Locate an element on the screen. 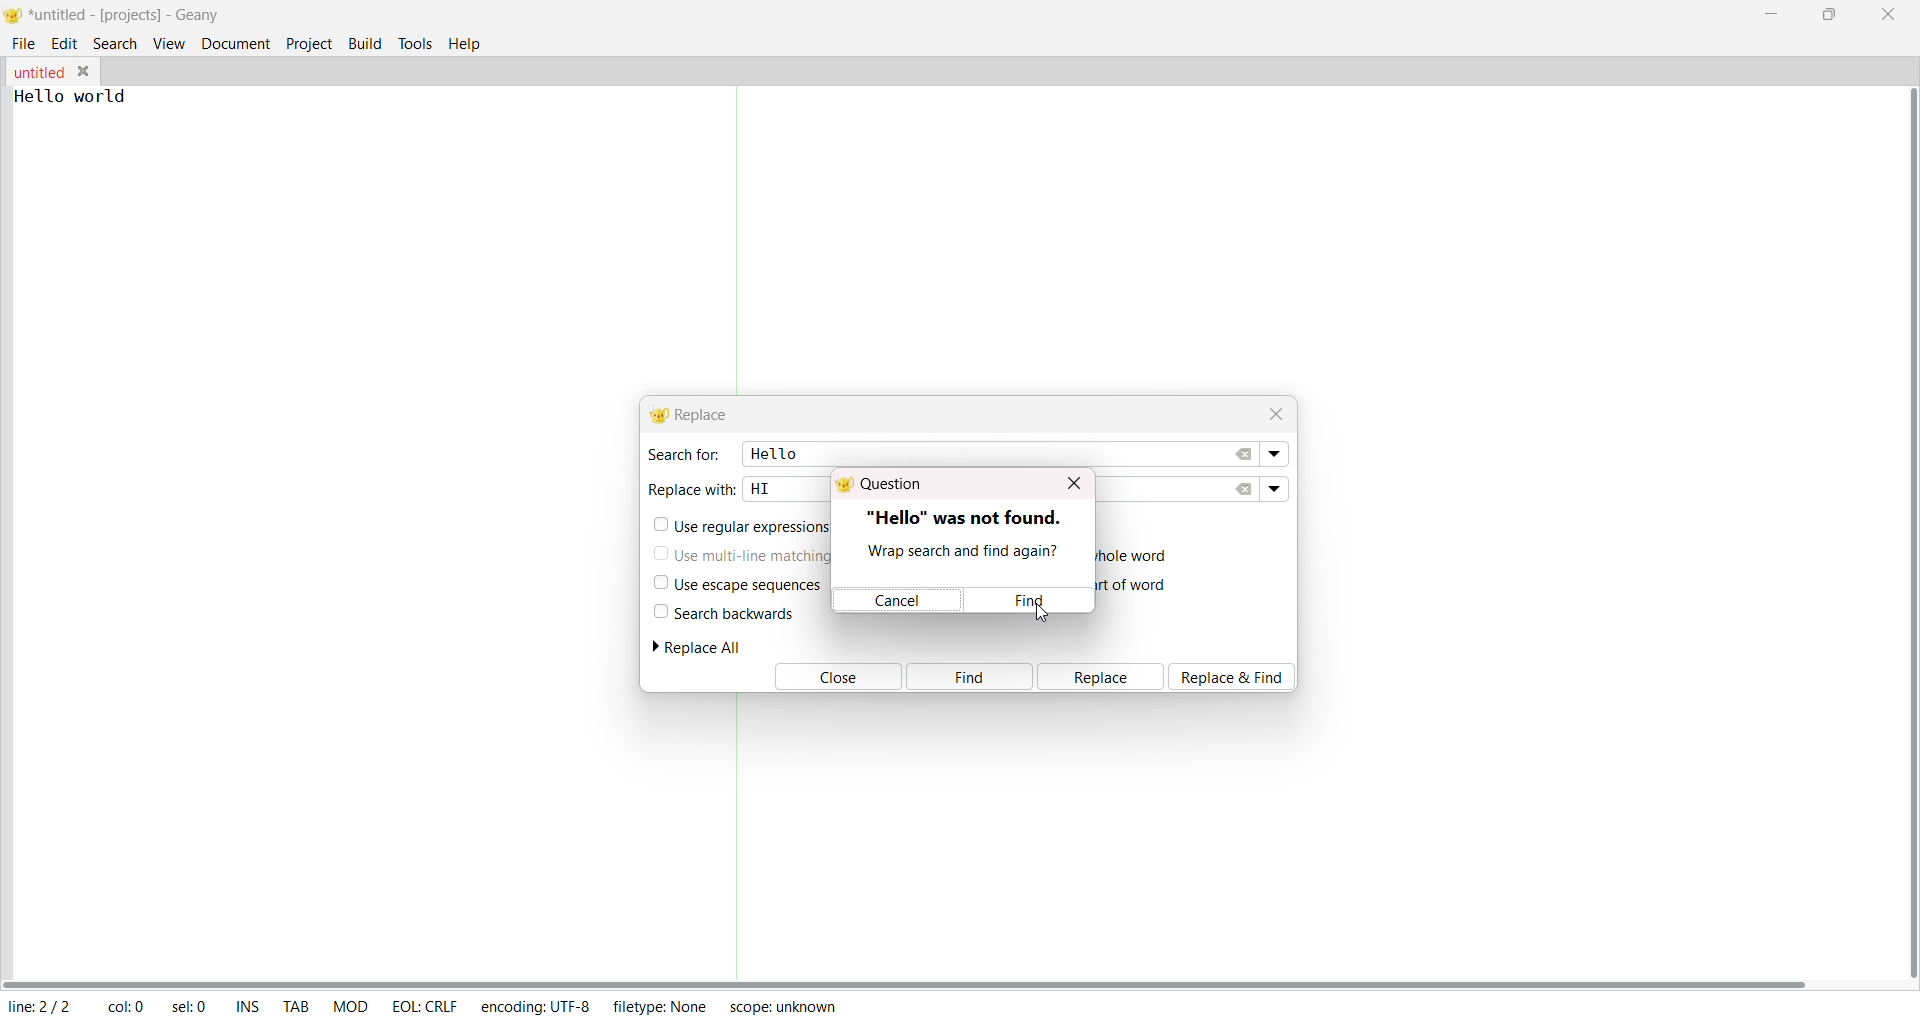  EOL: CRLF is located at coordinates (424, 1003).